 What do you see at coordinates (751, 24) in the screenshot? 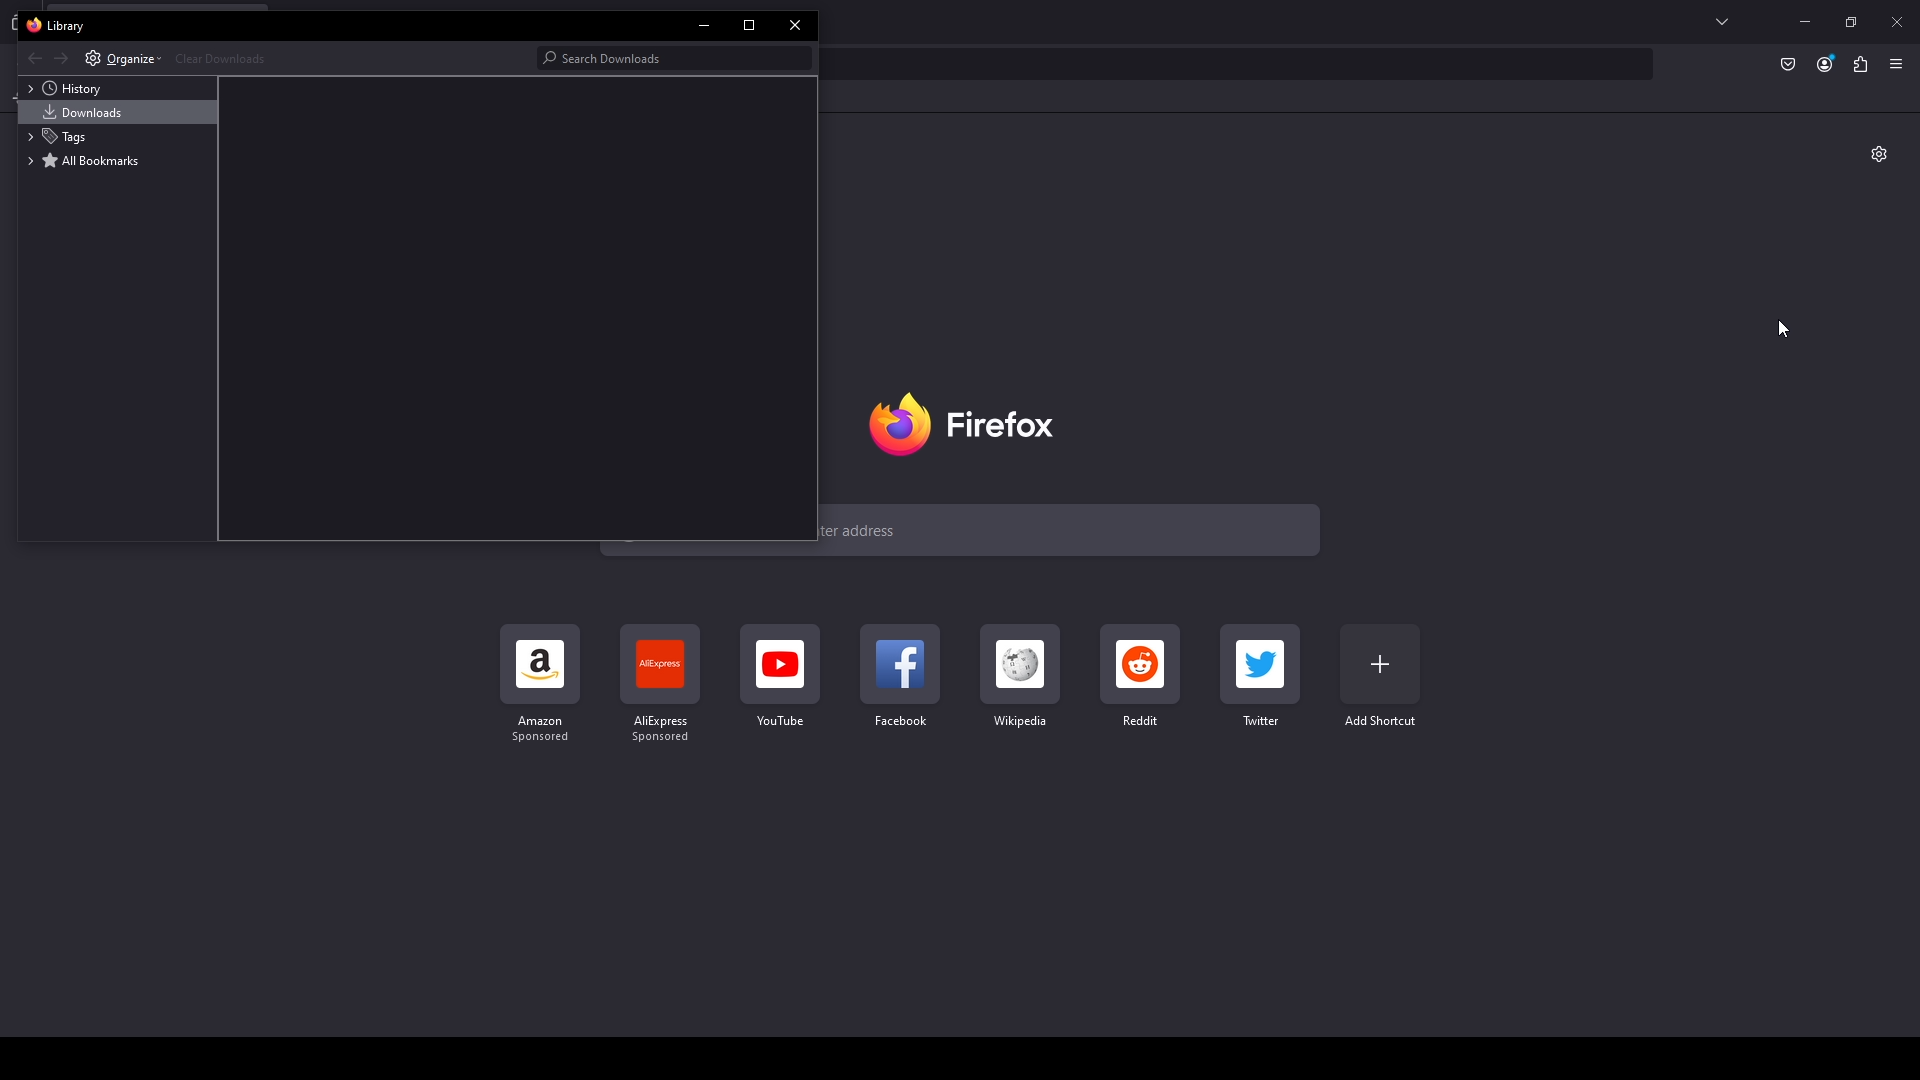
I see `maximize` at bounding box center [751, 24].